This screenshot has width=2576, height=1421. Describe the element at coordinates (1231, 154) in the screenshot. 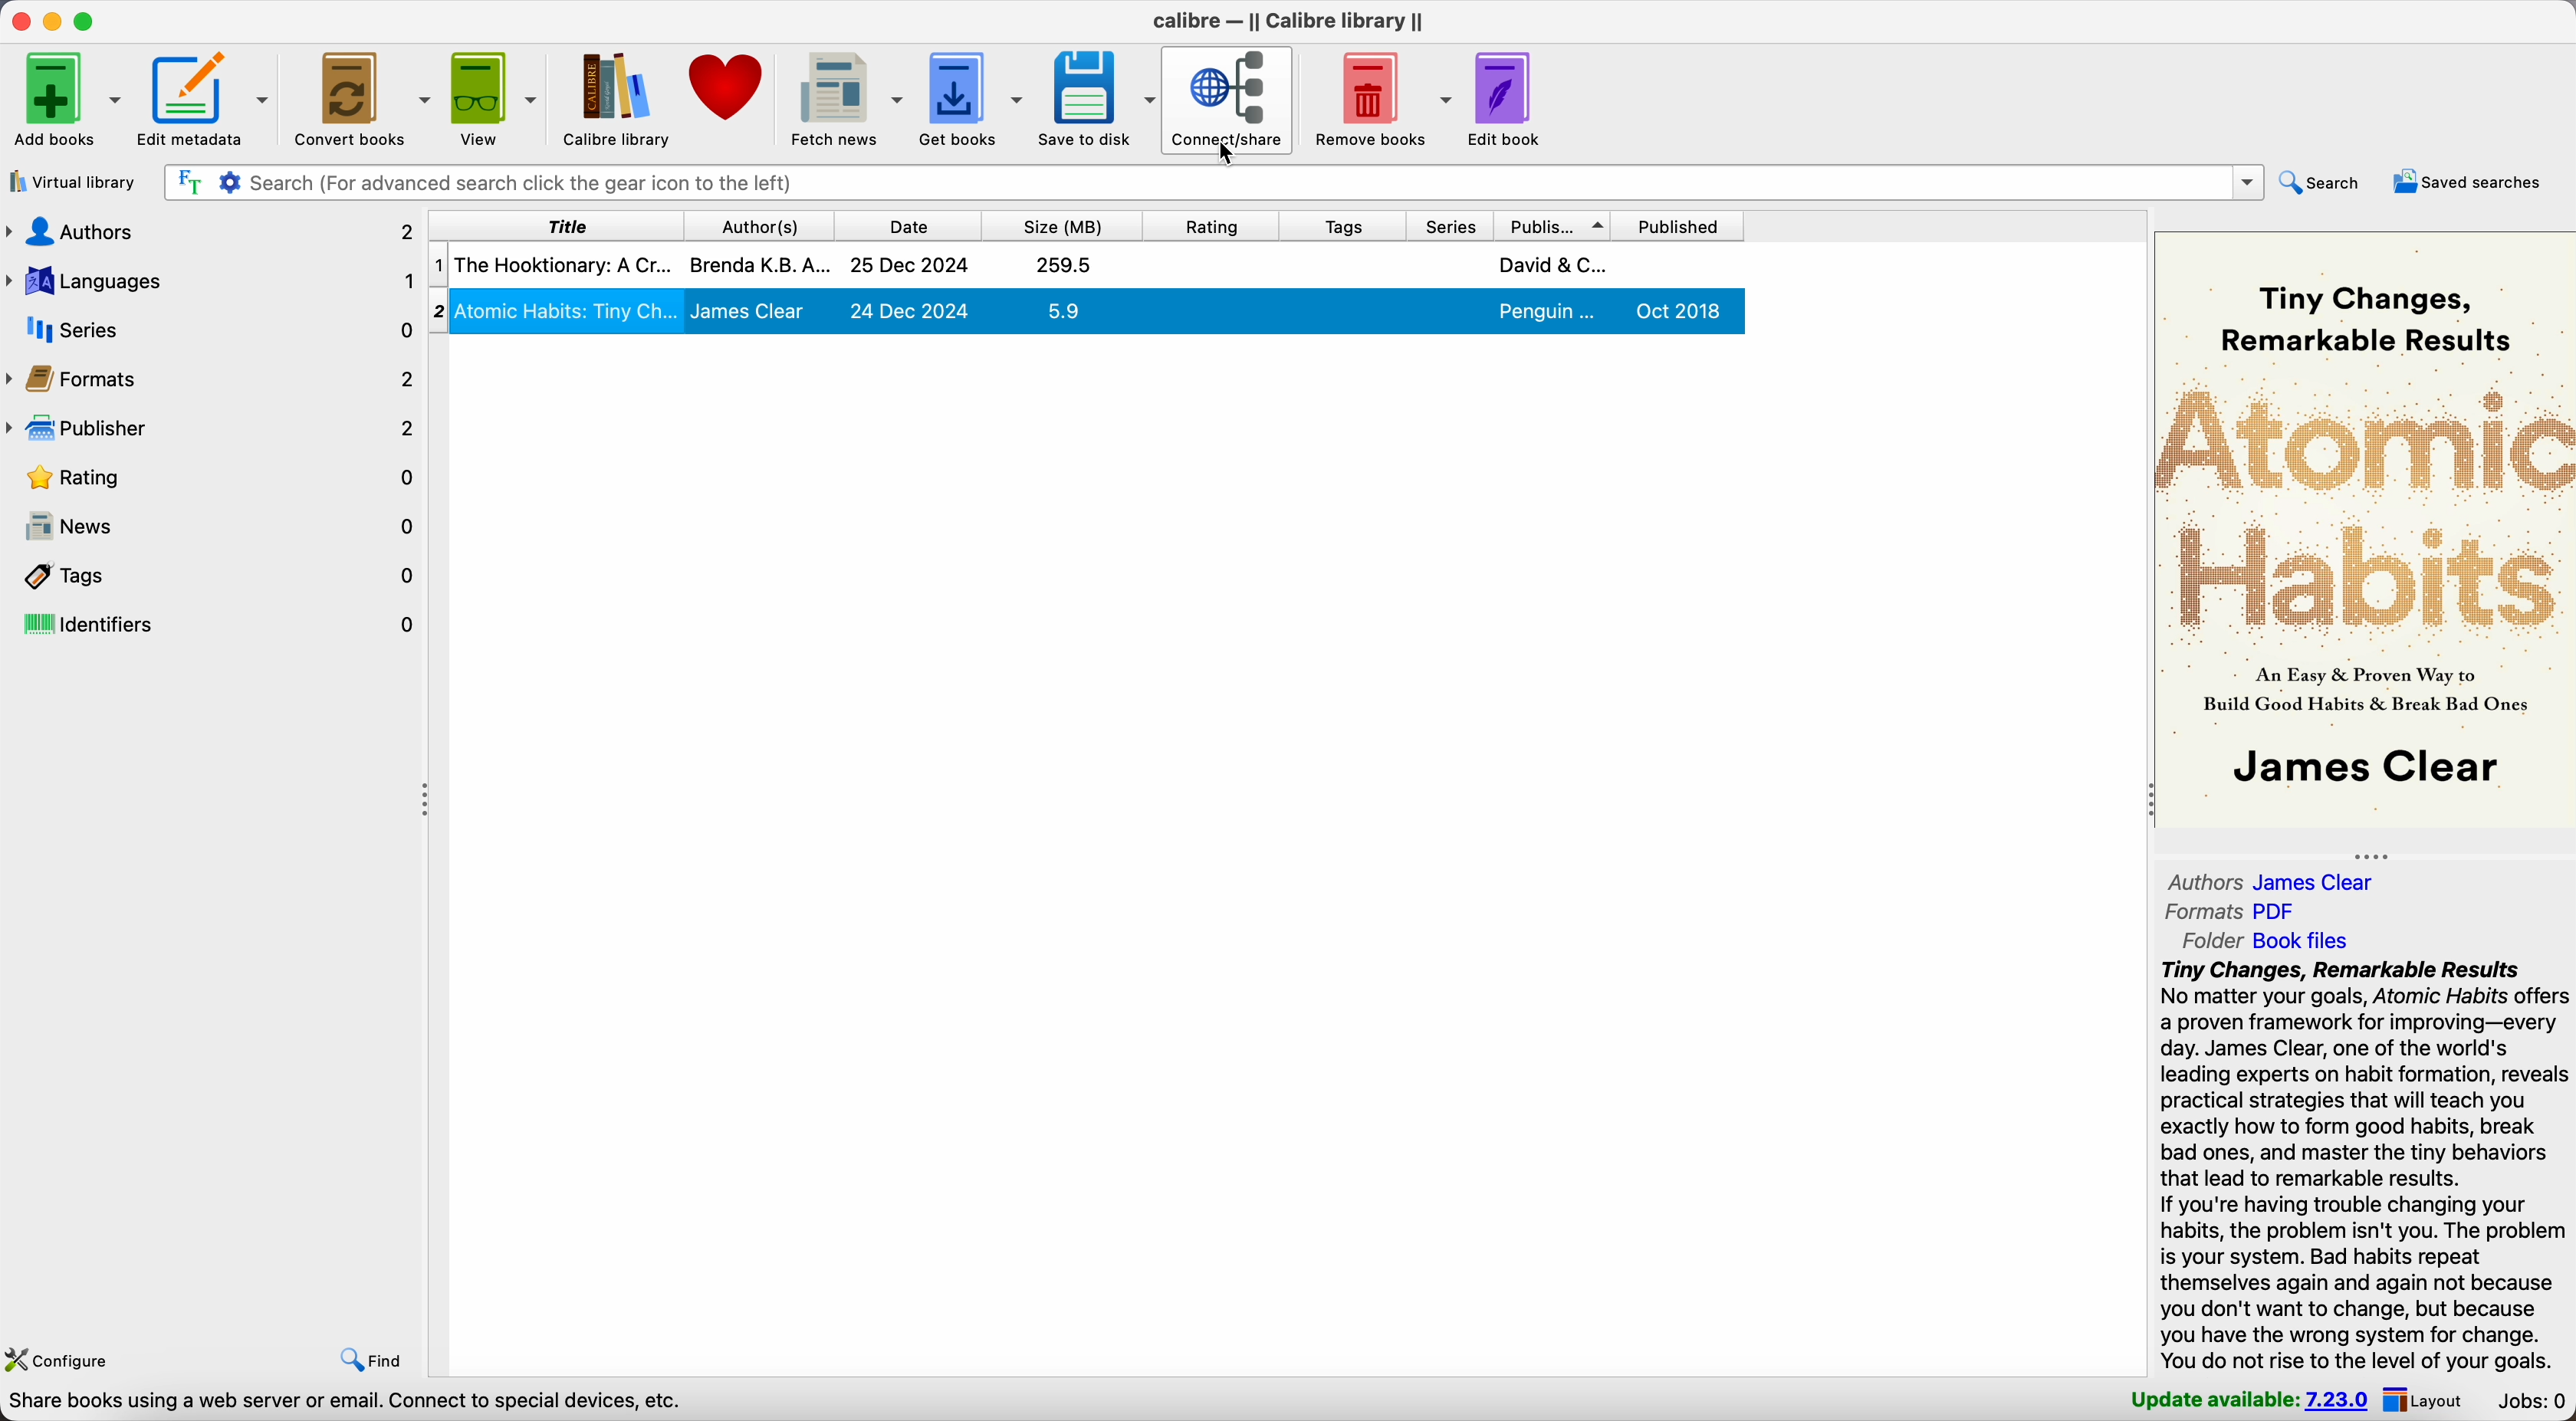

I see `Cursor` at that location.